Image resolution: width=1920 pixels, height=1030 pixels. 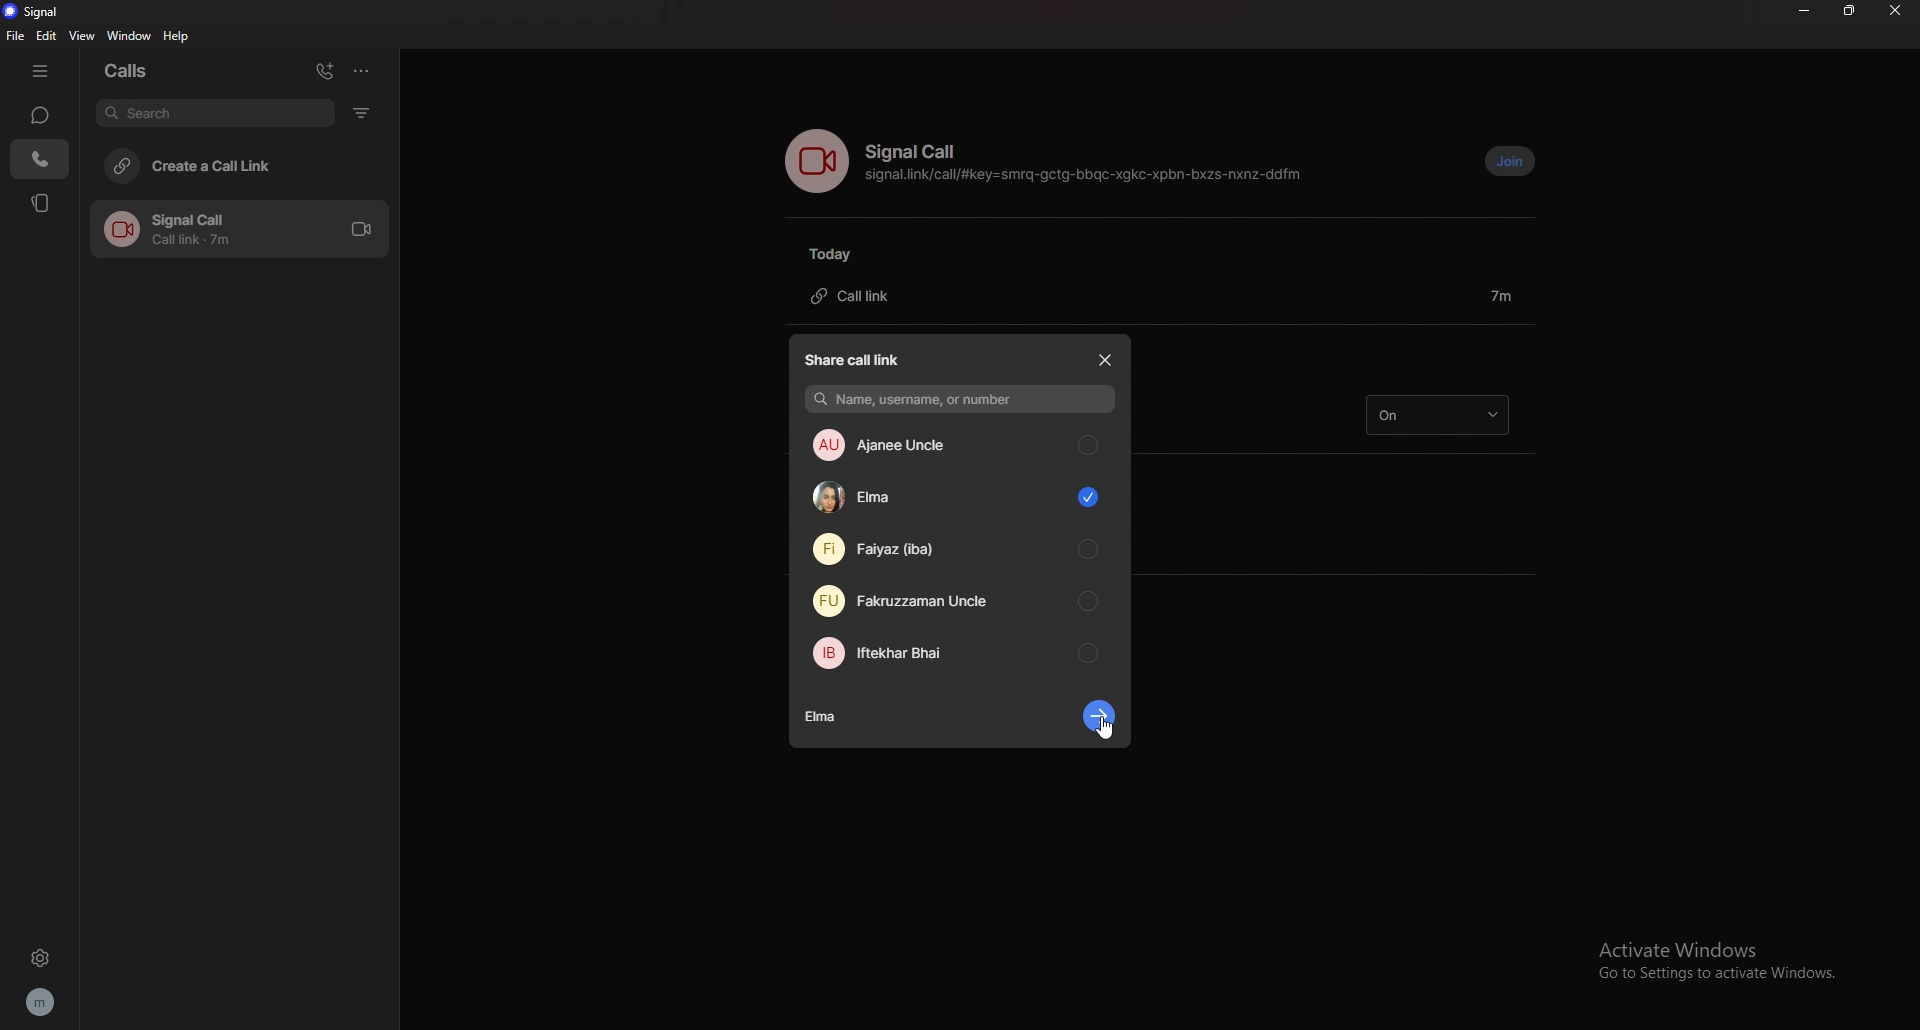 I want to click on search, so click(x=214, y=112).